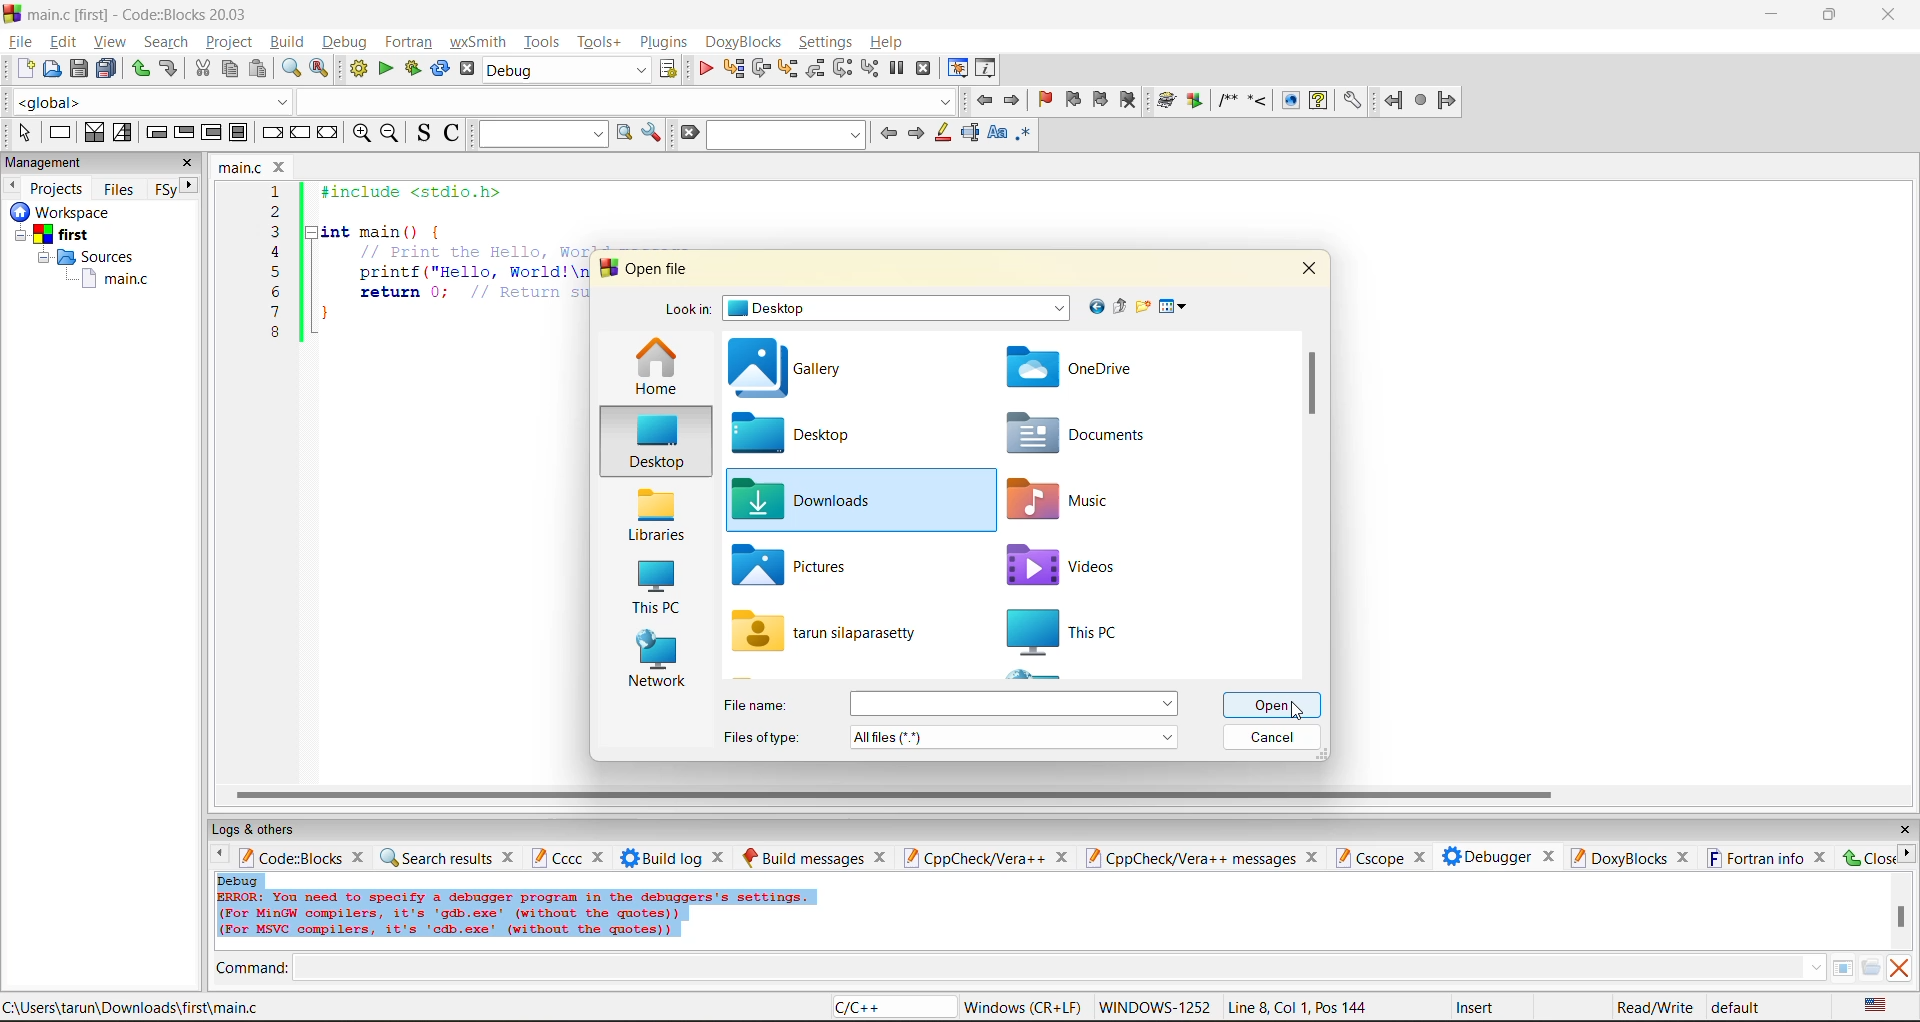  What do you see at coordinates (190, 185) in the screenshot?
I see `next` at bounding box center [190, 185].